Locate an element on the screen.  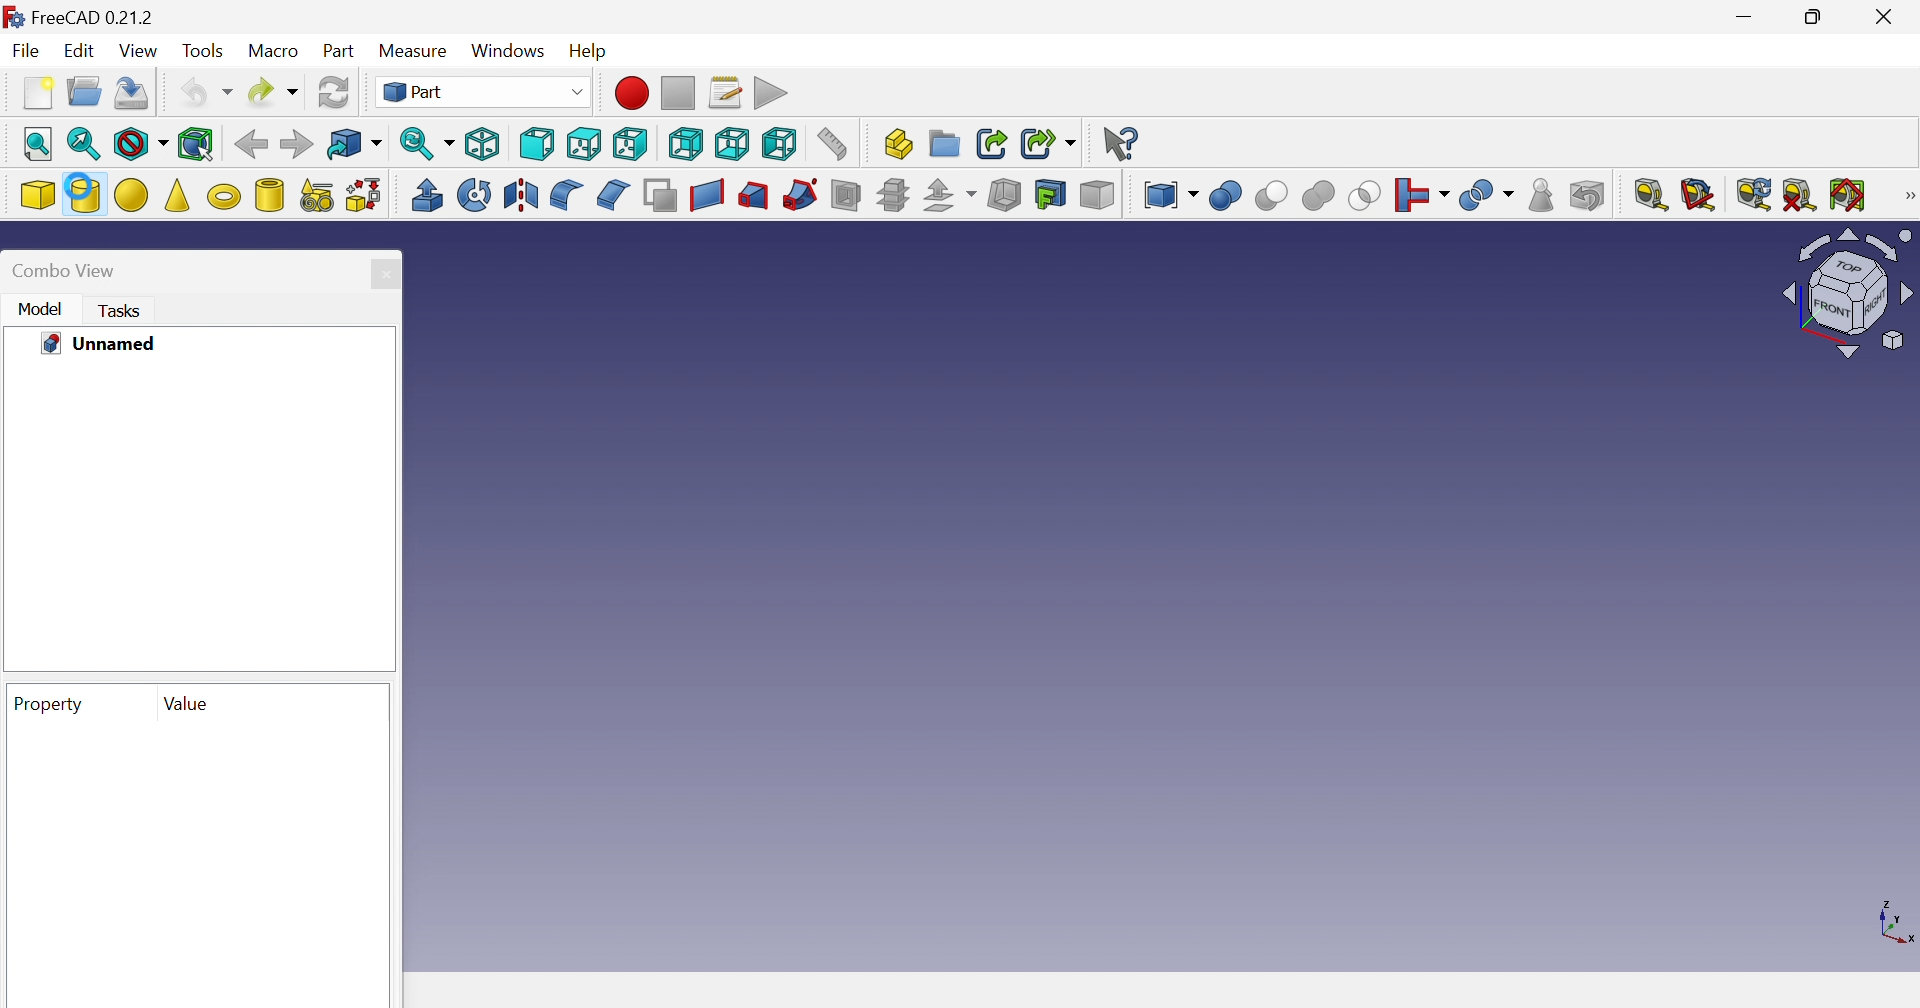
Combo view is located at coordinates (67, 271).